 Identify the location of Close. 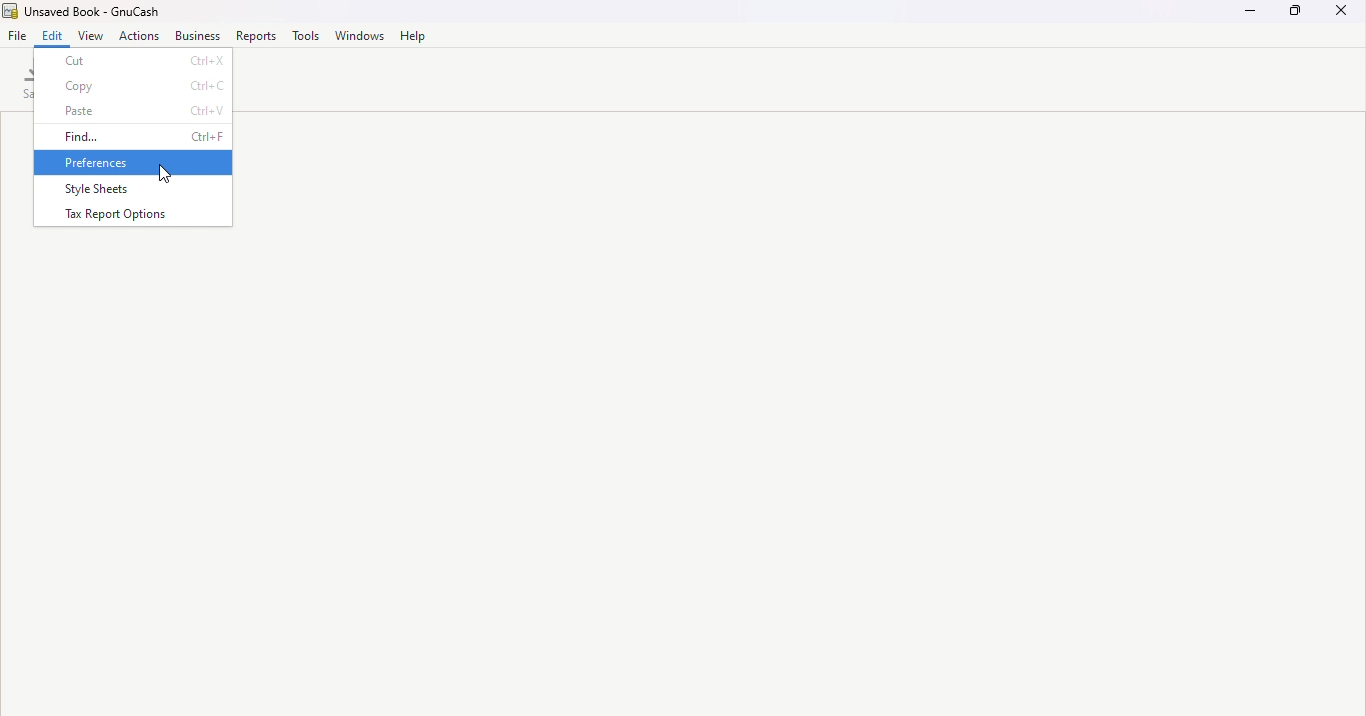
(1344, 14).